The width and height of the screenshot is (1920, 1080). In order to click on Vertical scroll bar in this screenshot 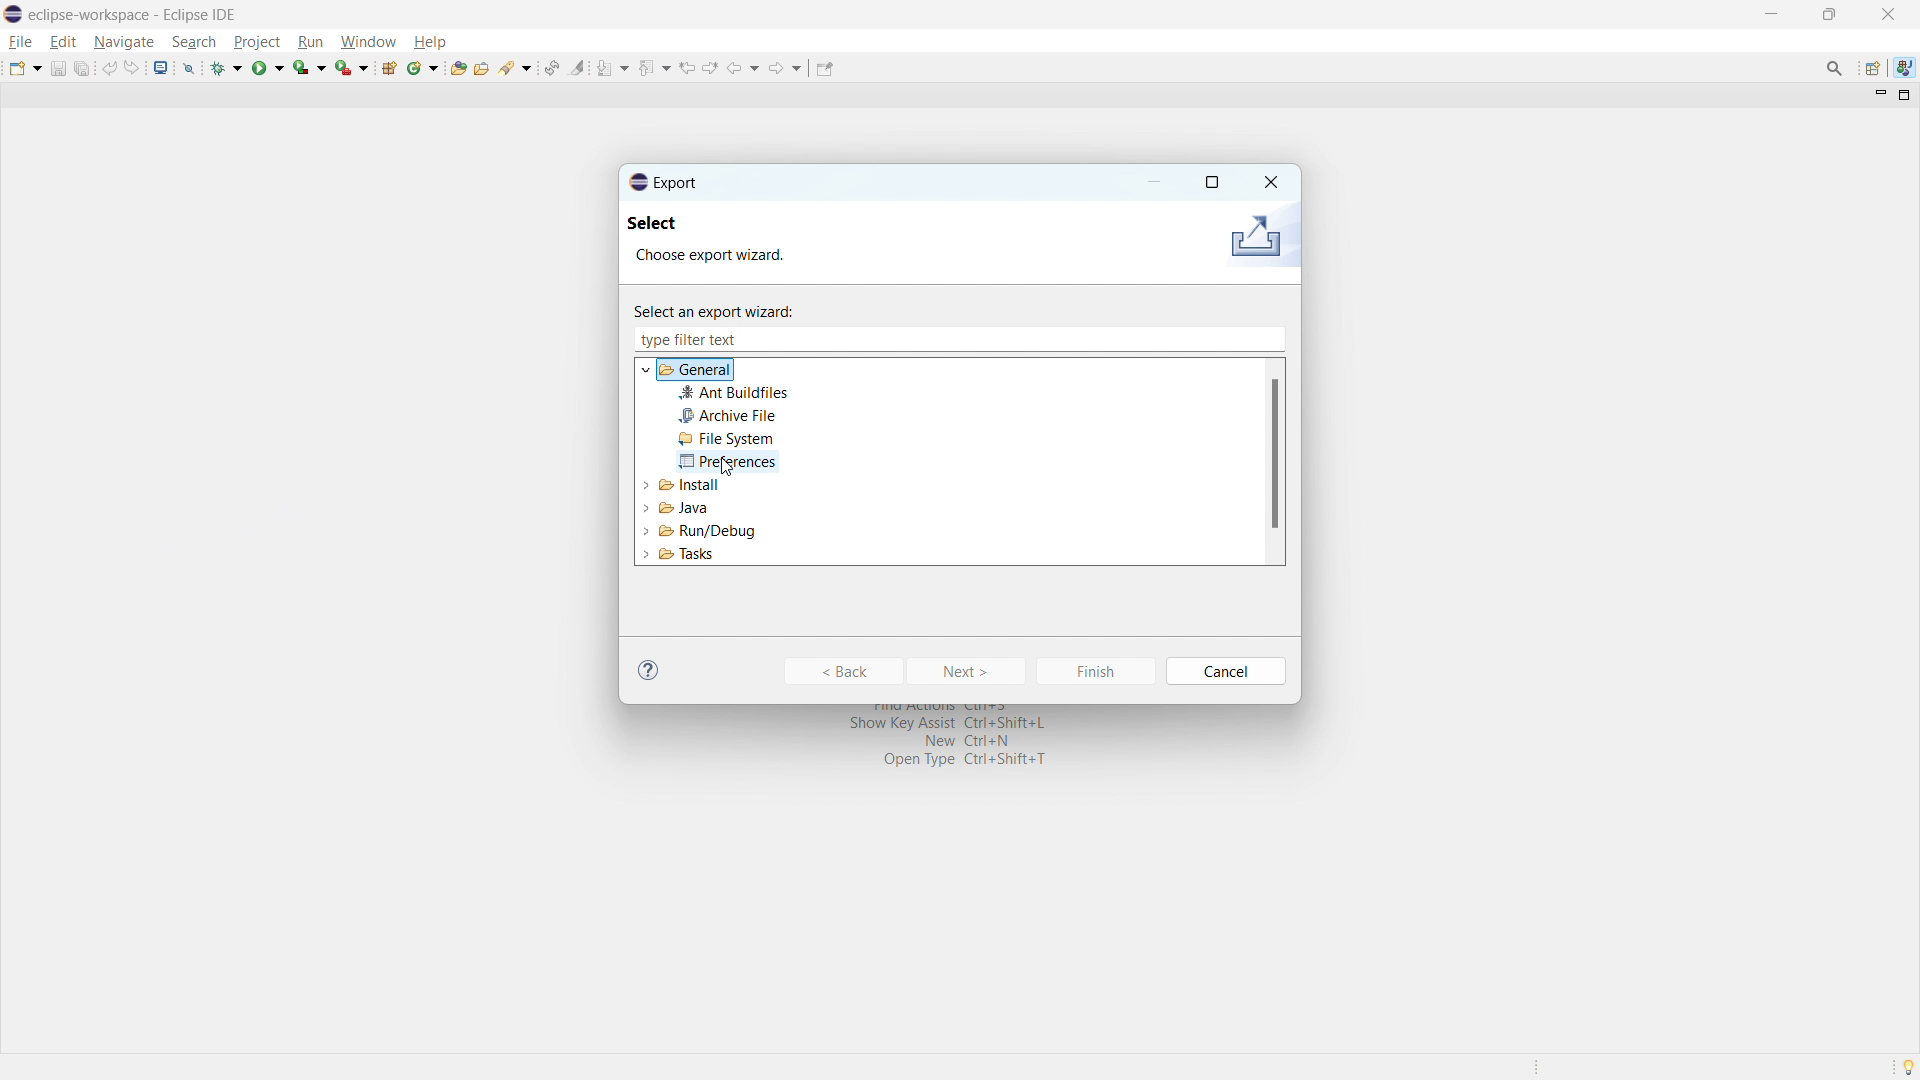, I will do `click(1271, 465)`.